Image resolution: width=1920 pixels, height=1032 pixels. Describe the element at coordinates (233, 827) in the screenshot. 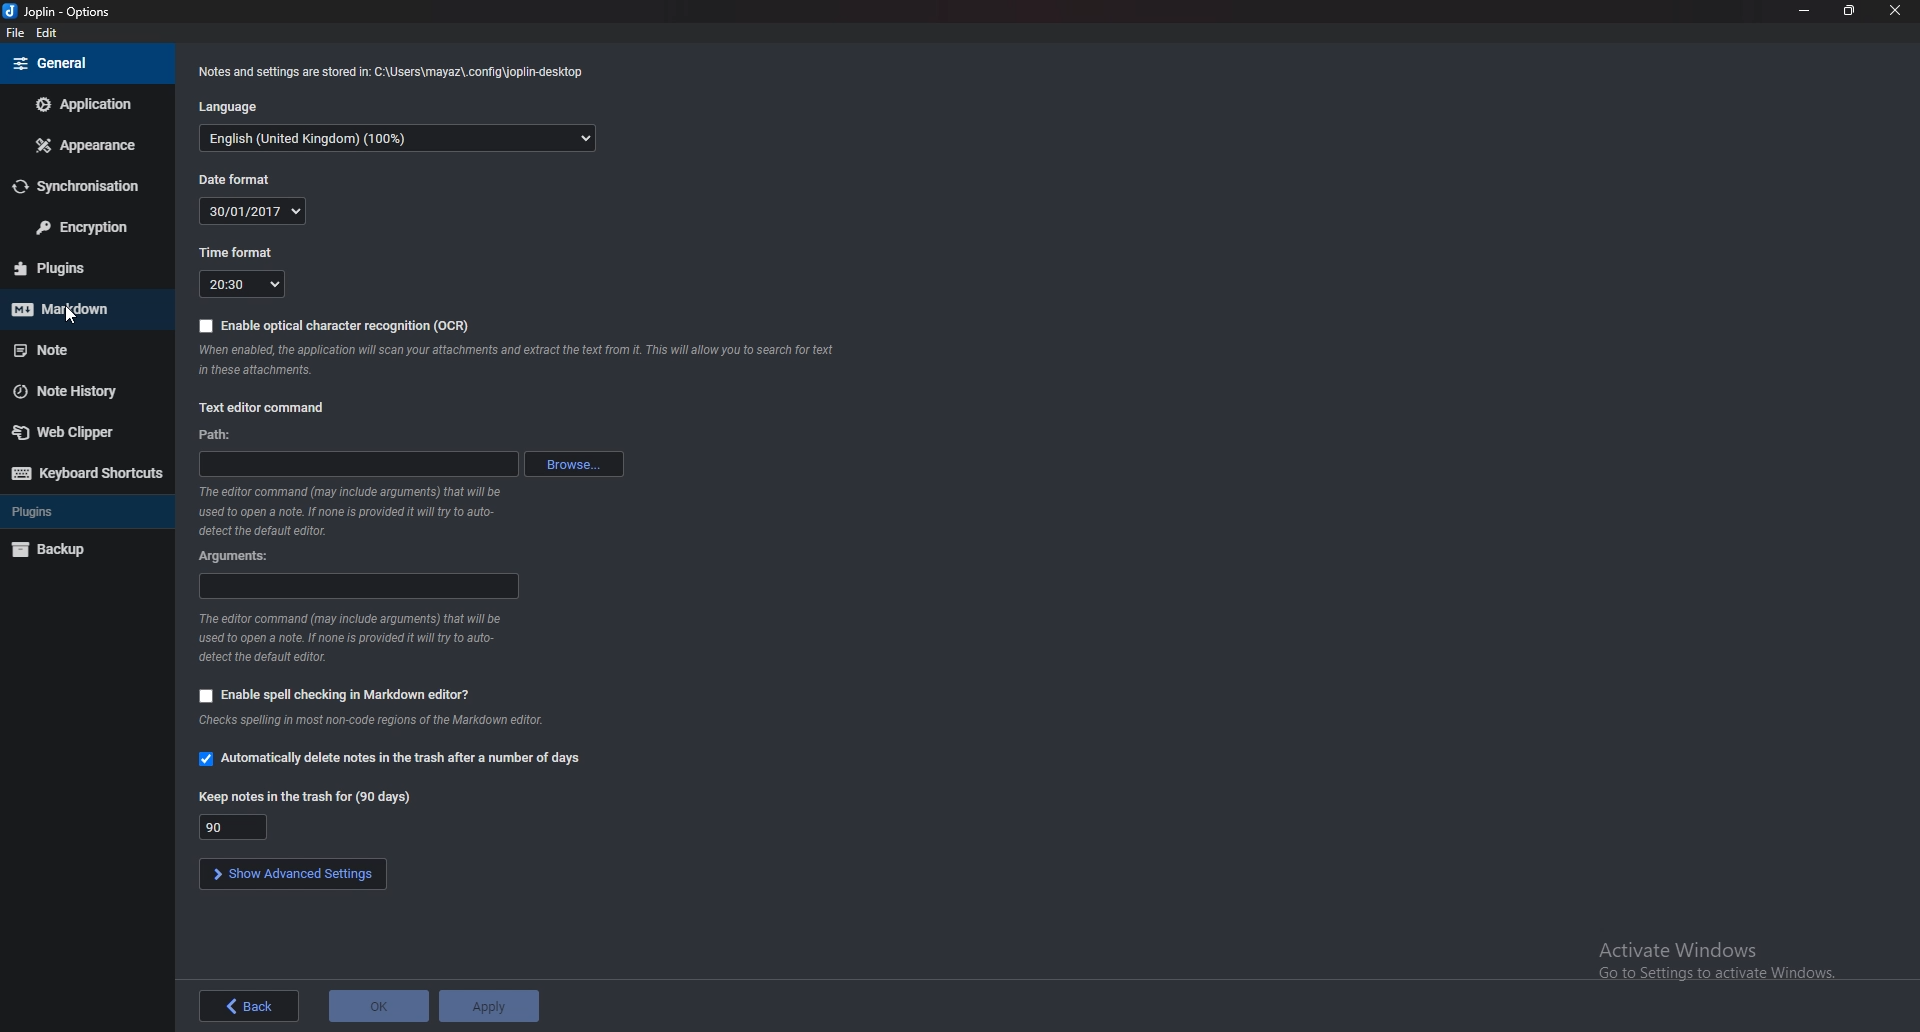

I see `Keep nose in trash for 90 days` at that location.